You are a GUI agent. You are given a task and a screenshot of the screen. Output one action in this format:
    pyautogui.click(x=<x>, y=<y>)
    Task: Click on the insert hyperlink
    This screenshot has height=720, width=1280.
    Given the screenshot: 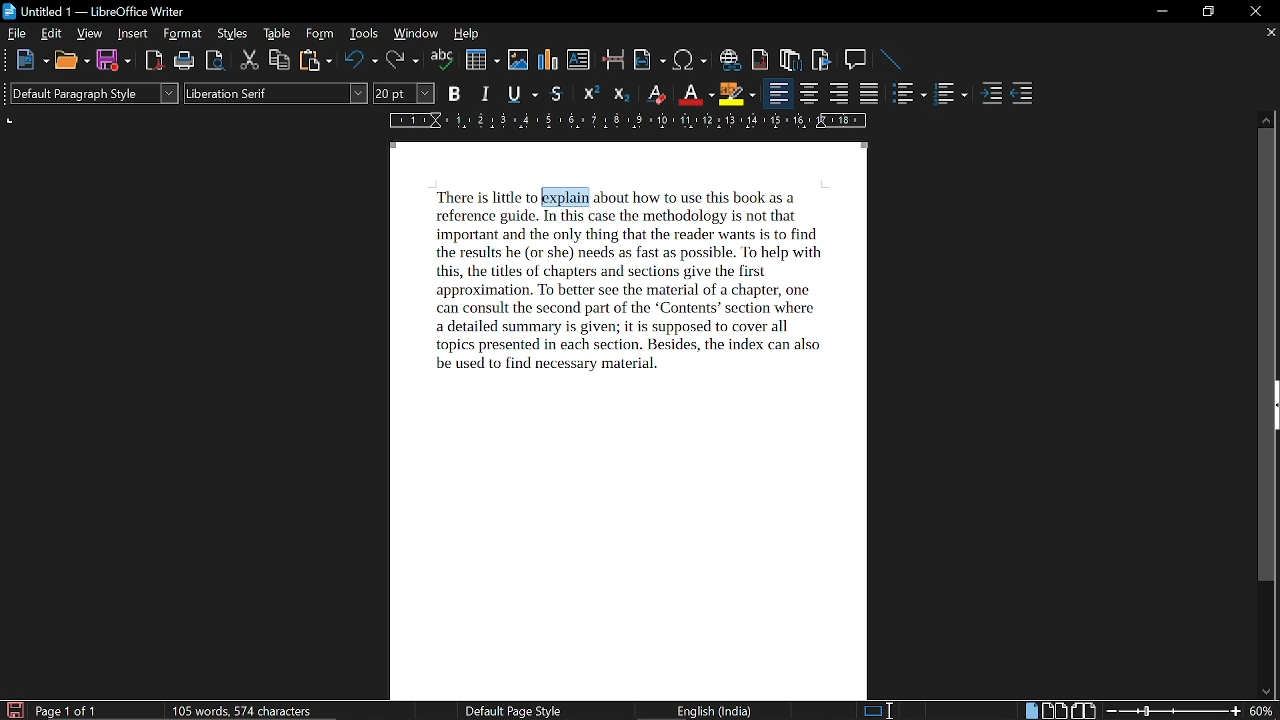 What is the action you would take?
    pyautogui.click(x=730, y=59)
    